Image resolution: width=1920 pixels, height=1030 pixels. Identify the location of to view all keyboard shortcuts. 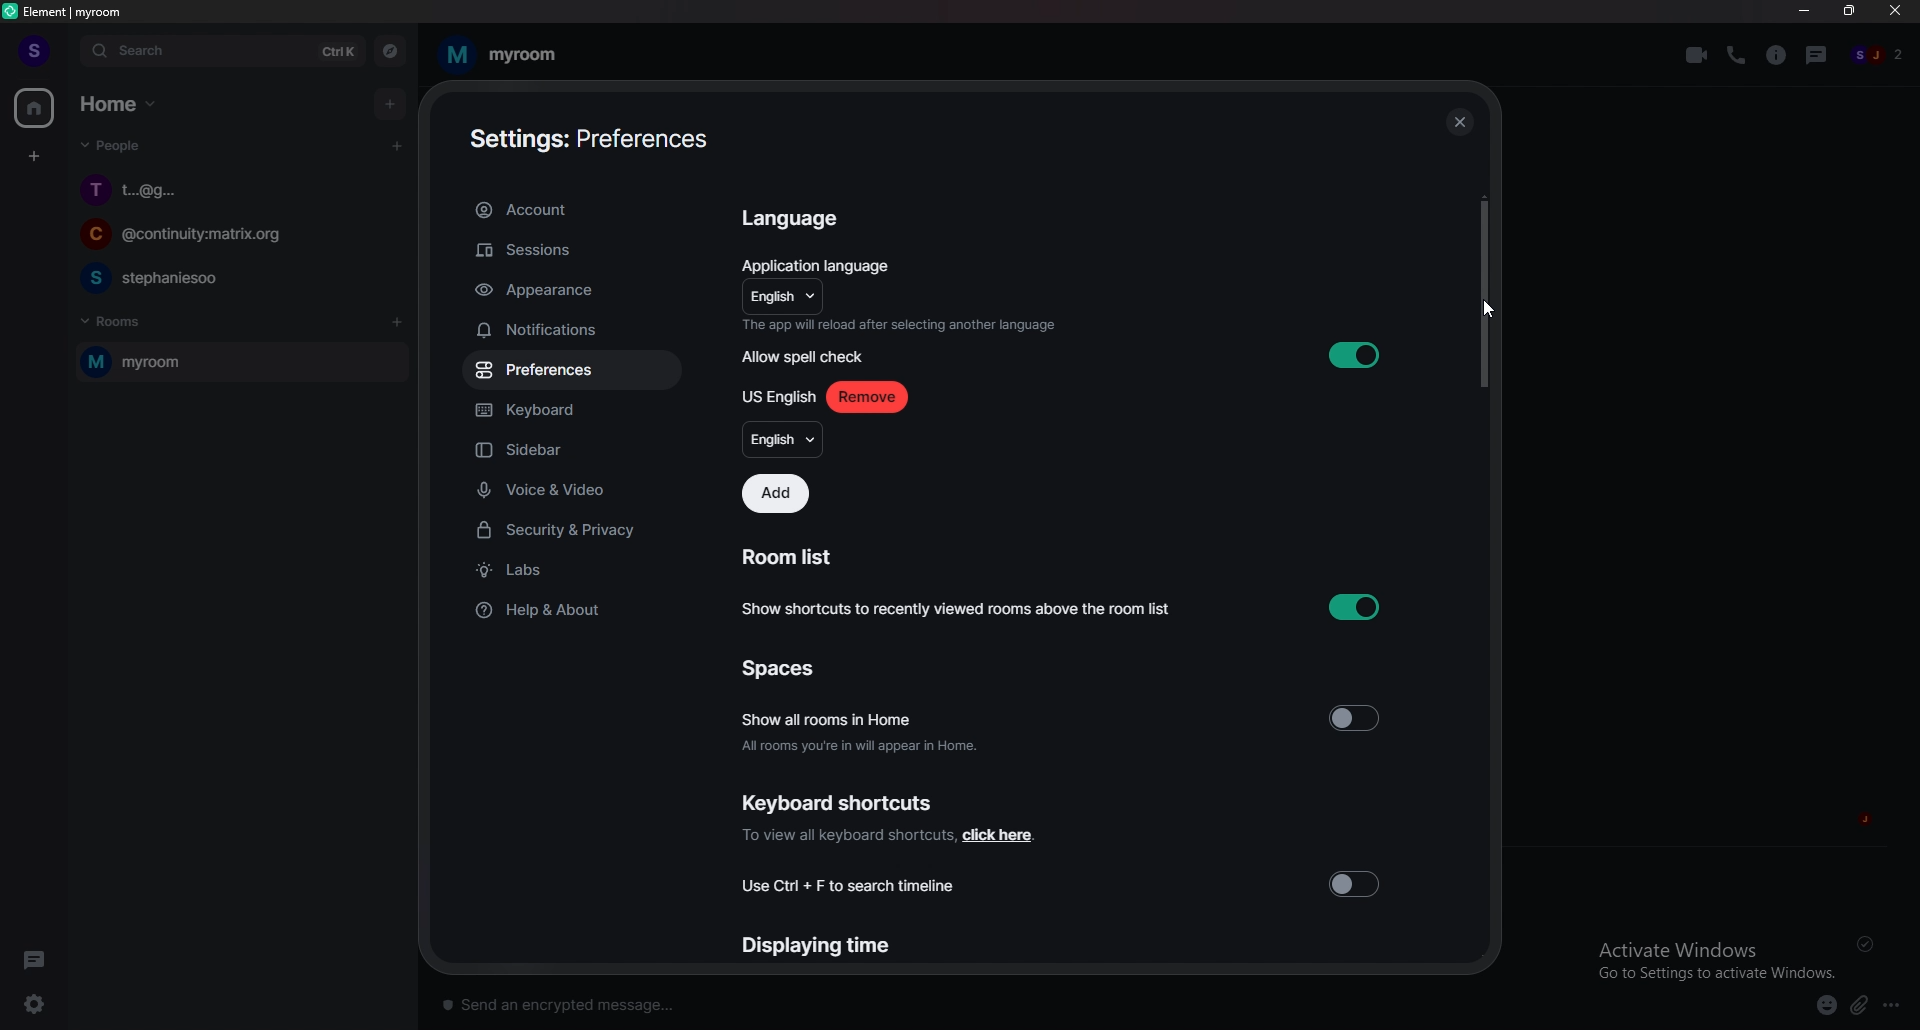
(887, 836).